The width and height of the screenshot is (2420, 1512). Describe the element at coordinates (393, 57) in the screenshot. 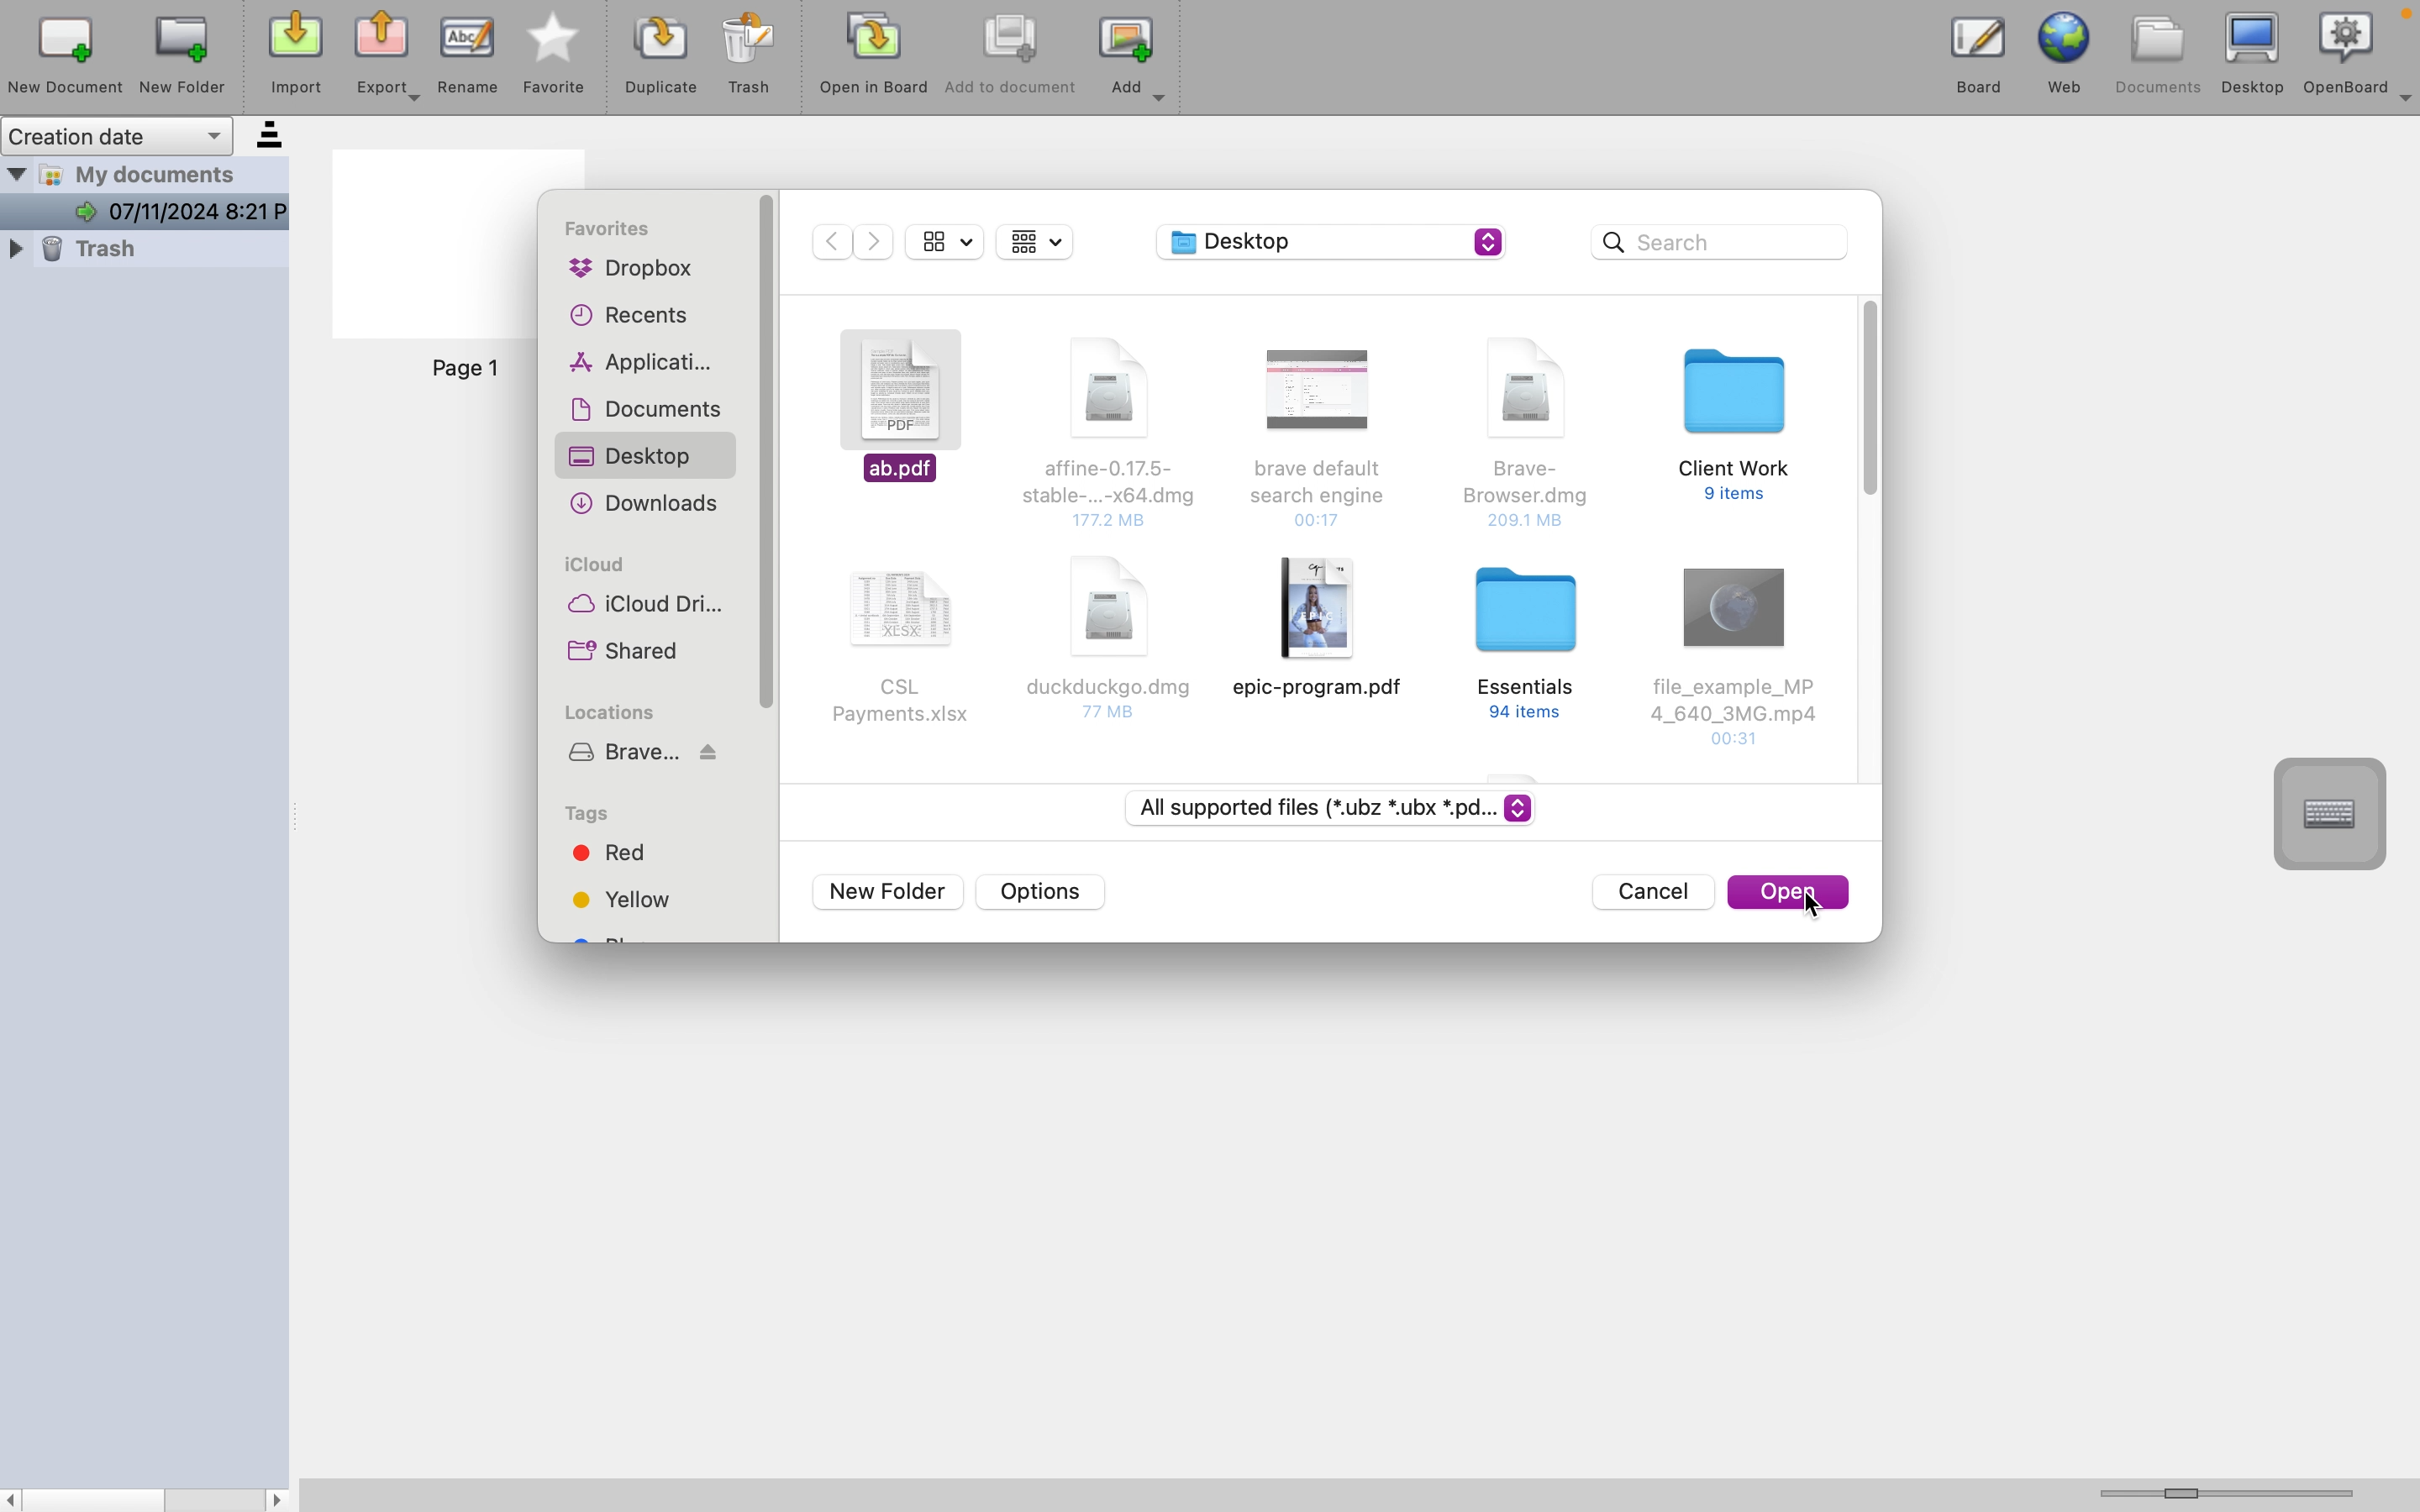

I see `export` at that location.